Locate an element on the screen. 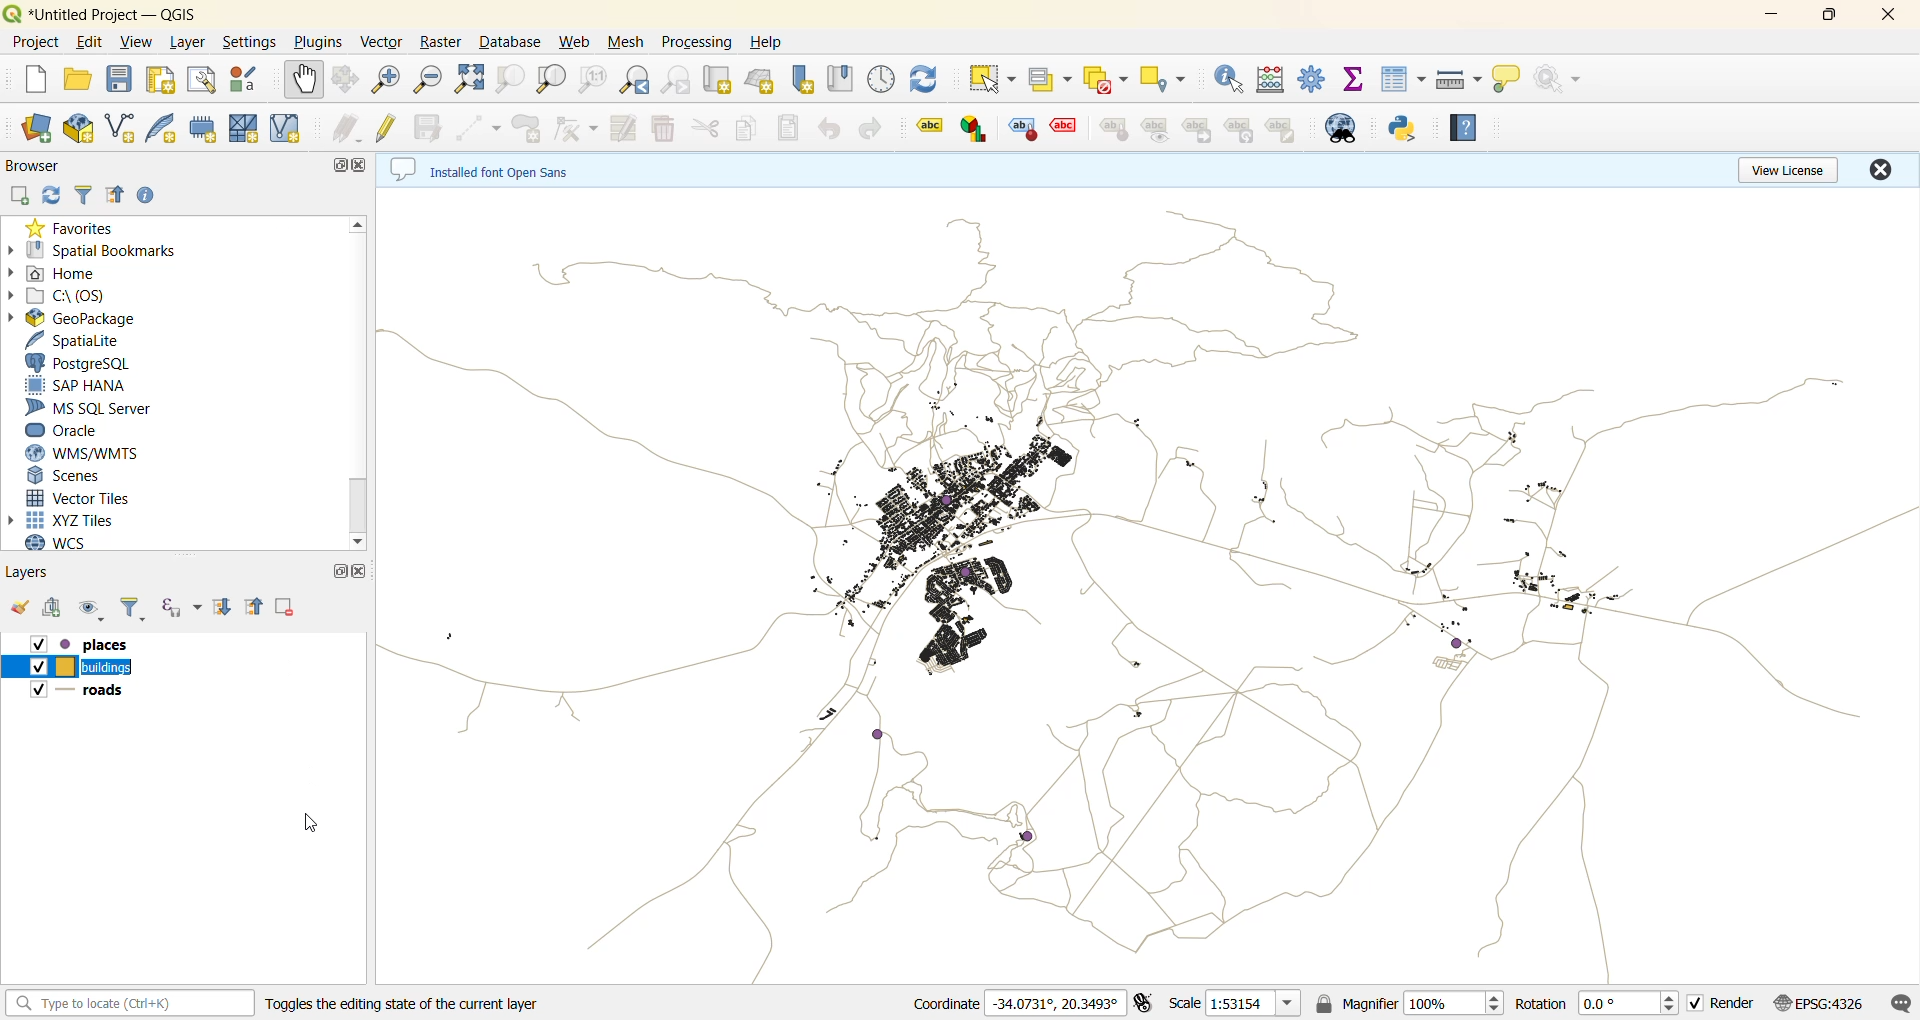 The width and height of the screenshot is (1920, 1020). attributes table is located at coordinates (1402, 79).